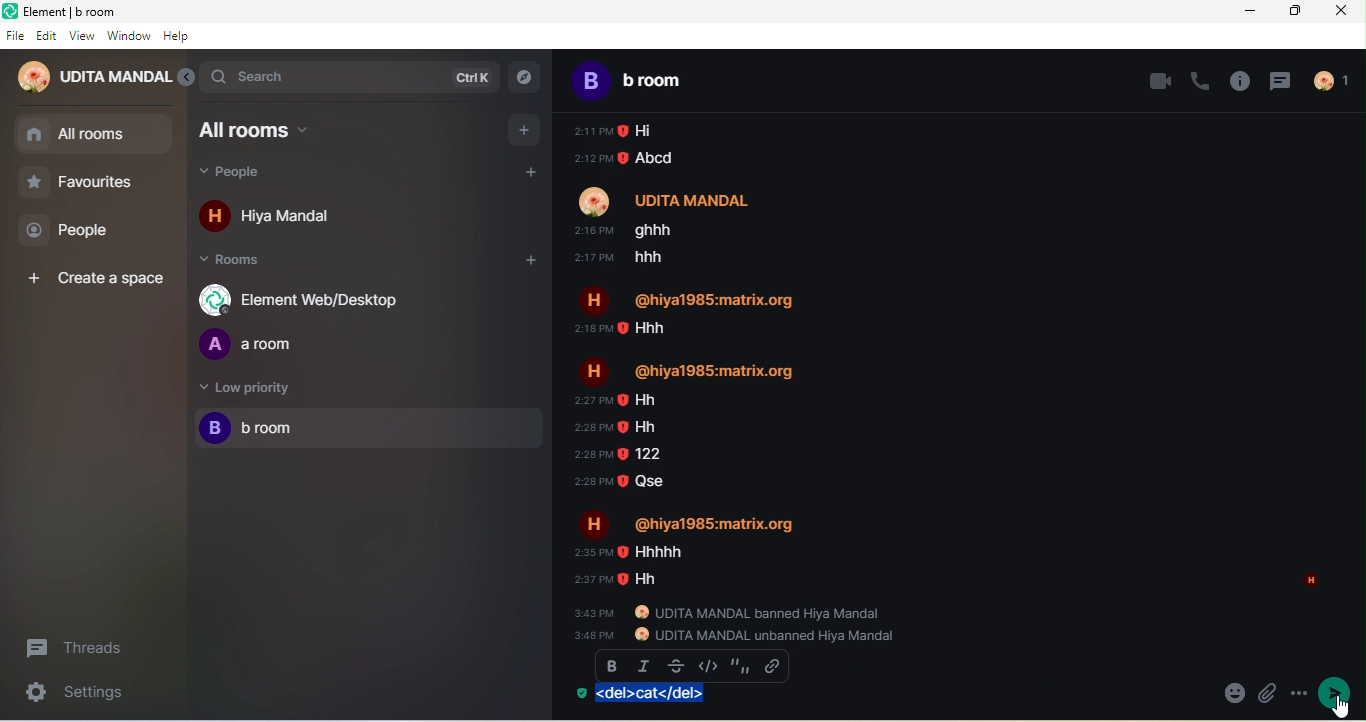 The width and height of the screenshot is (1366, 722). What do you see at coordinates (643, 665) in the screenshot?
I see `italic` at bounding box center [643, 665].